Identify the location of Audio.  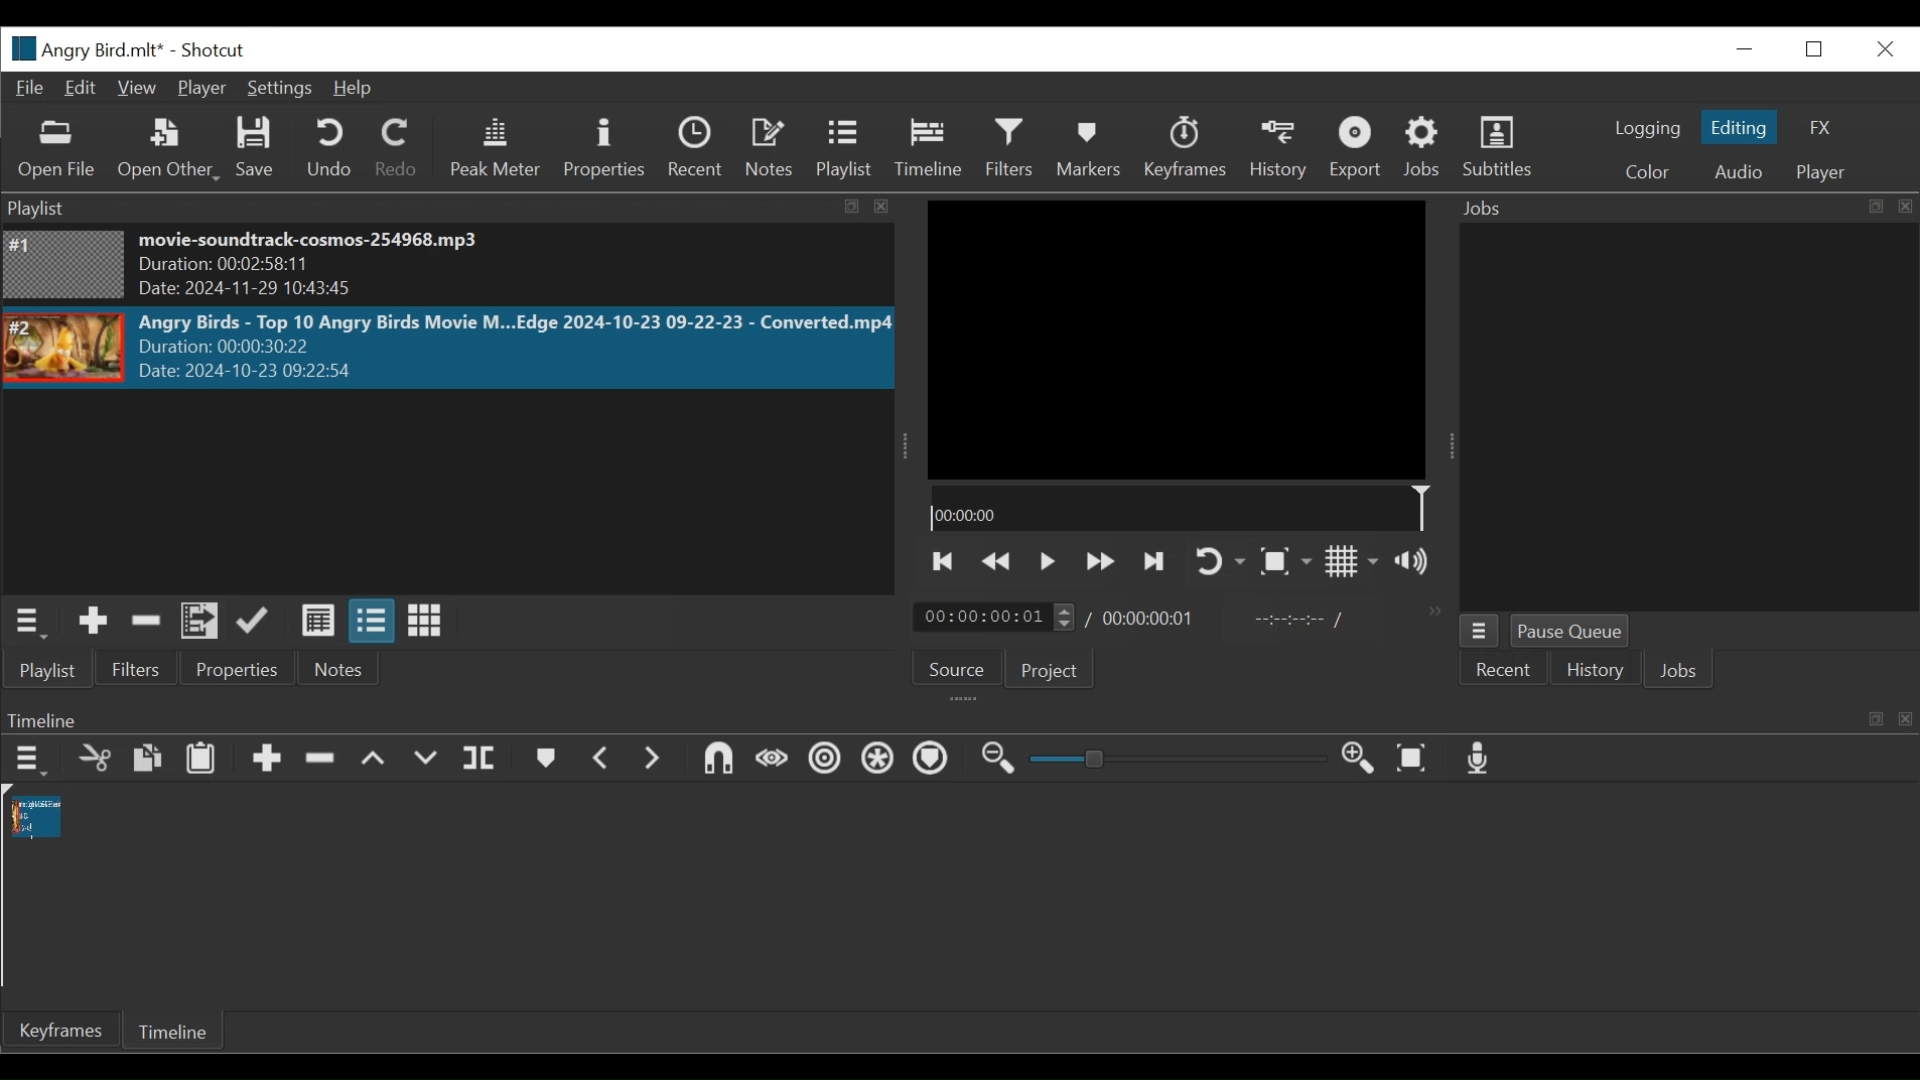
(1739, 171).